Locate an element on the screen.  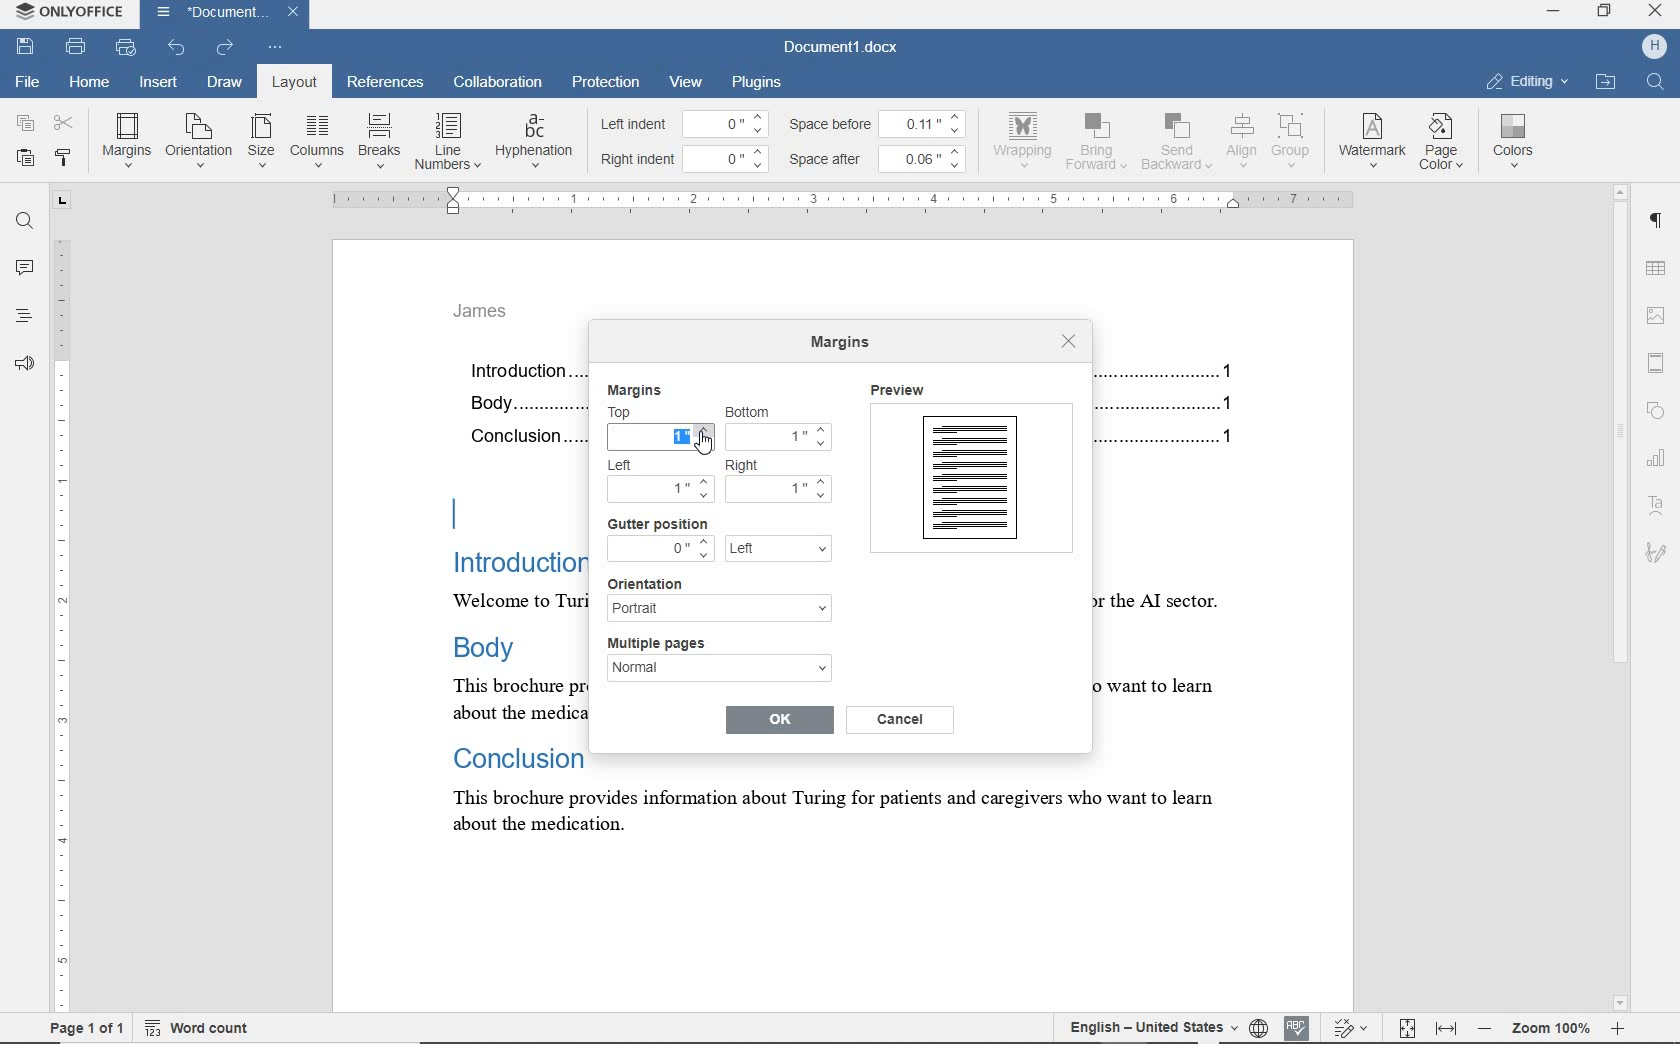
MINIMIZE is located at coordinates (1552, 12).